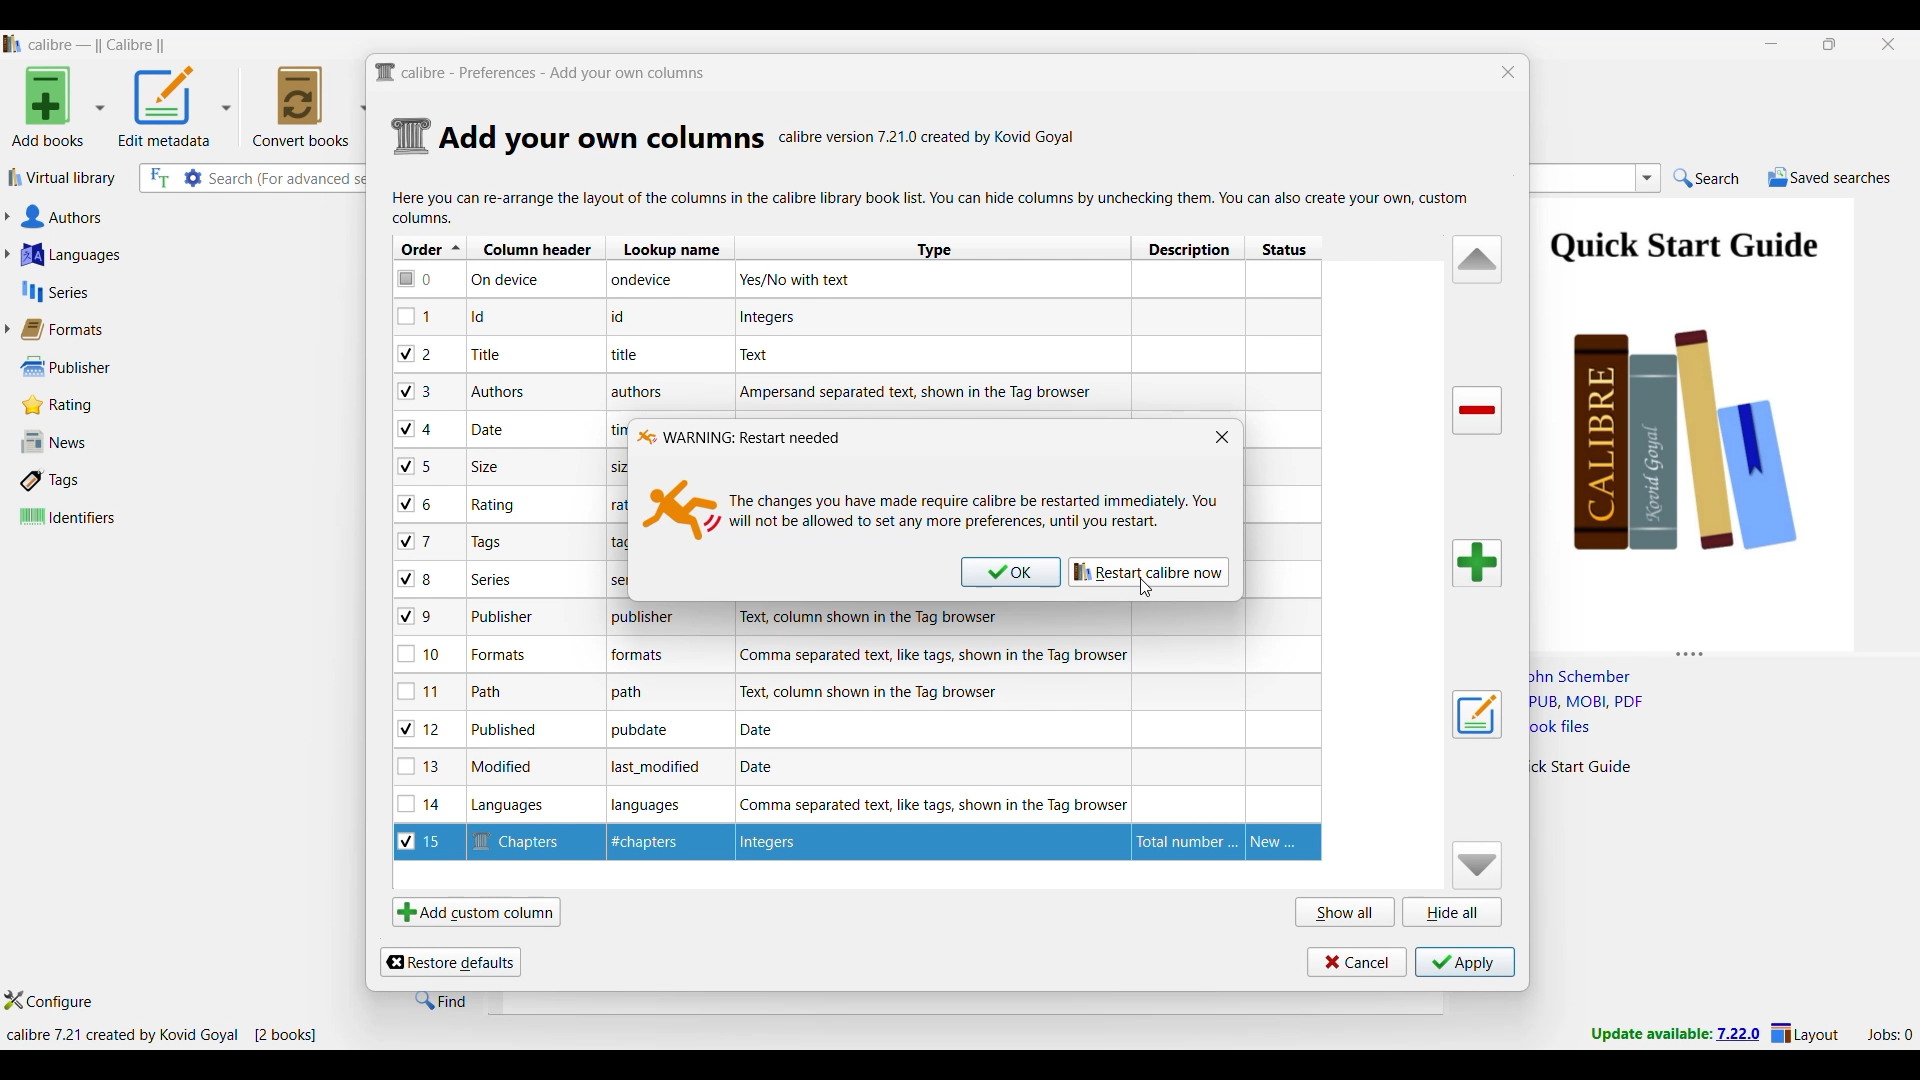 This screenshot has width=1920, height=1080. What do you see at coordinates (1831, 44) in the screenshot?
I see `Show interface in a smaller tab` at bounding box center [1831, 44].